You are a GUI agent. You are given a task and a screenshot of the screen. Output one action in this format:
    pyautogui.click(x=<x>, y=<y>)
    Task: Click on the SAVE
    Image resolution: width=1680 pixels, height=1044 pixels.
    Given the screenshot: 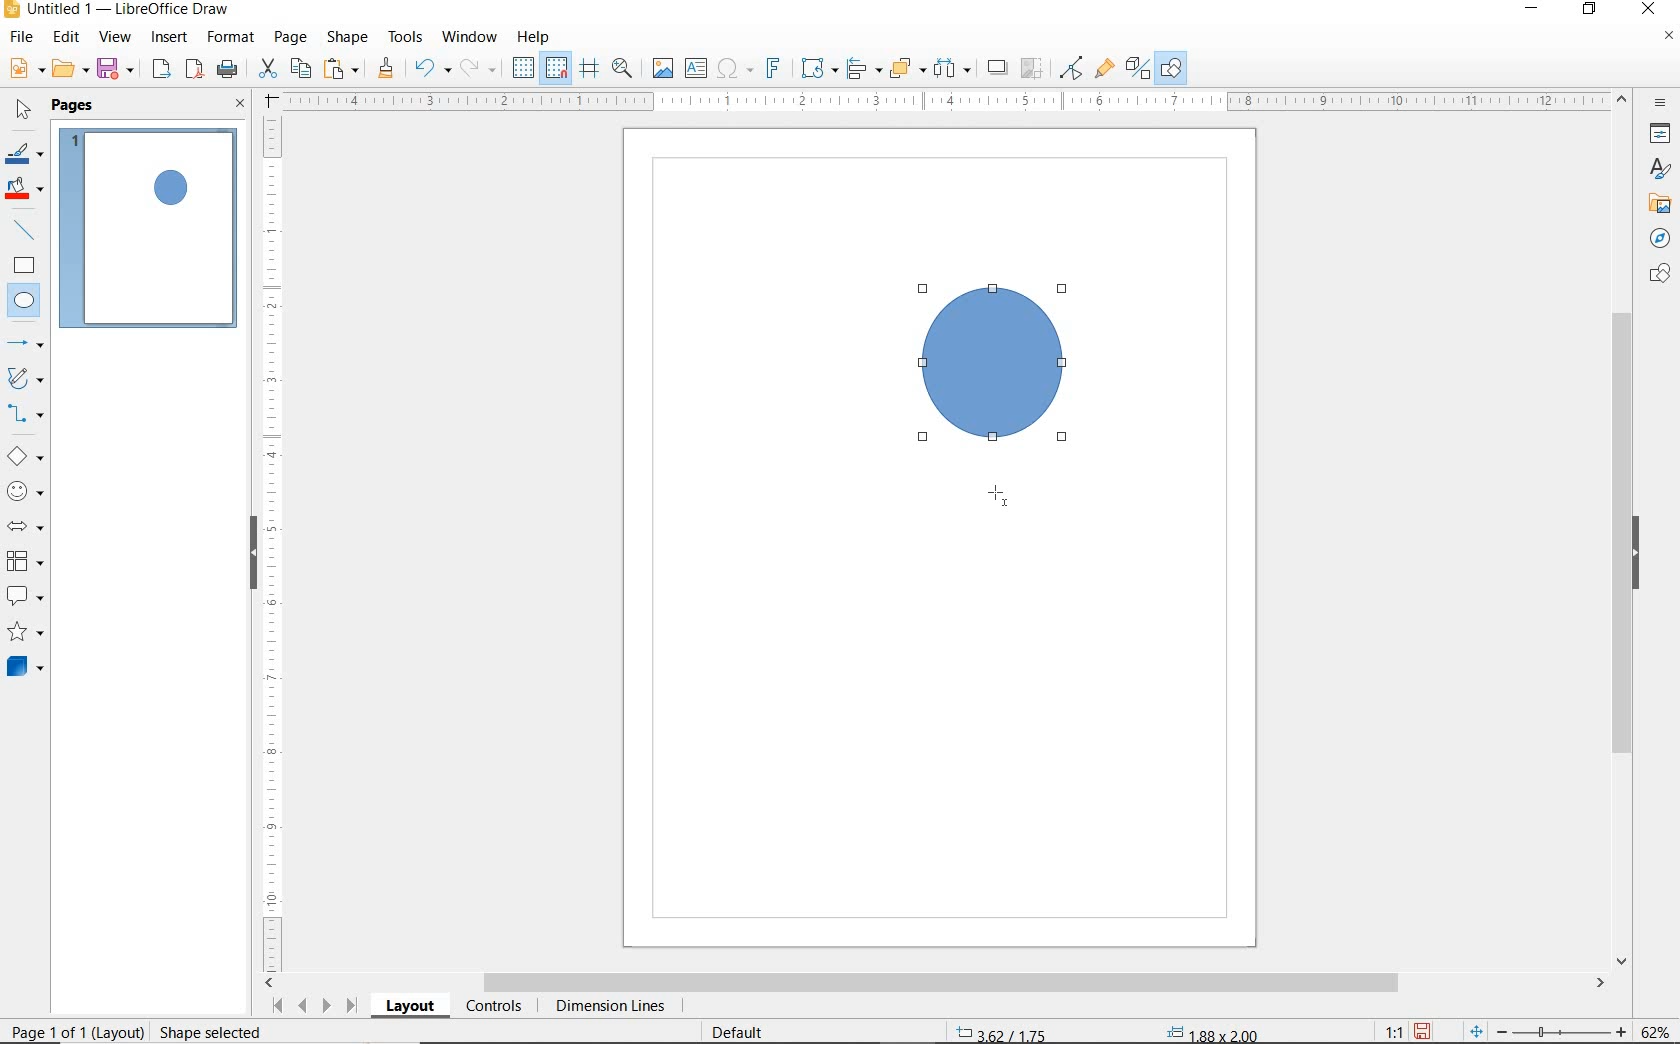 What is the action you would take?
    pyautogui.click(x=1425, y=1030)
    